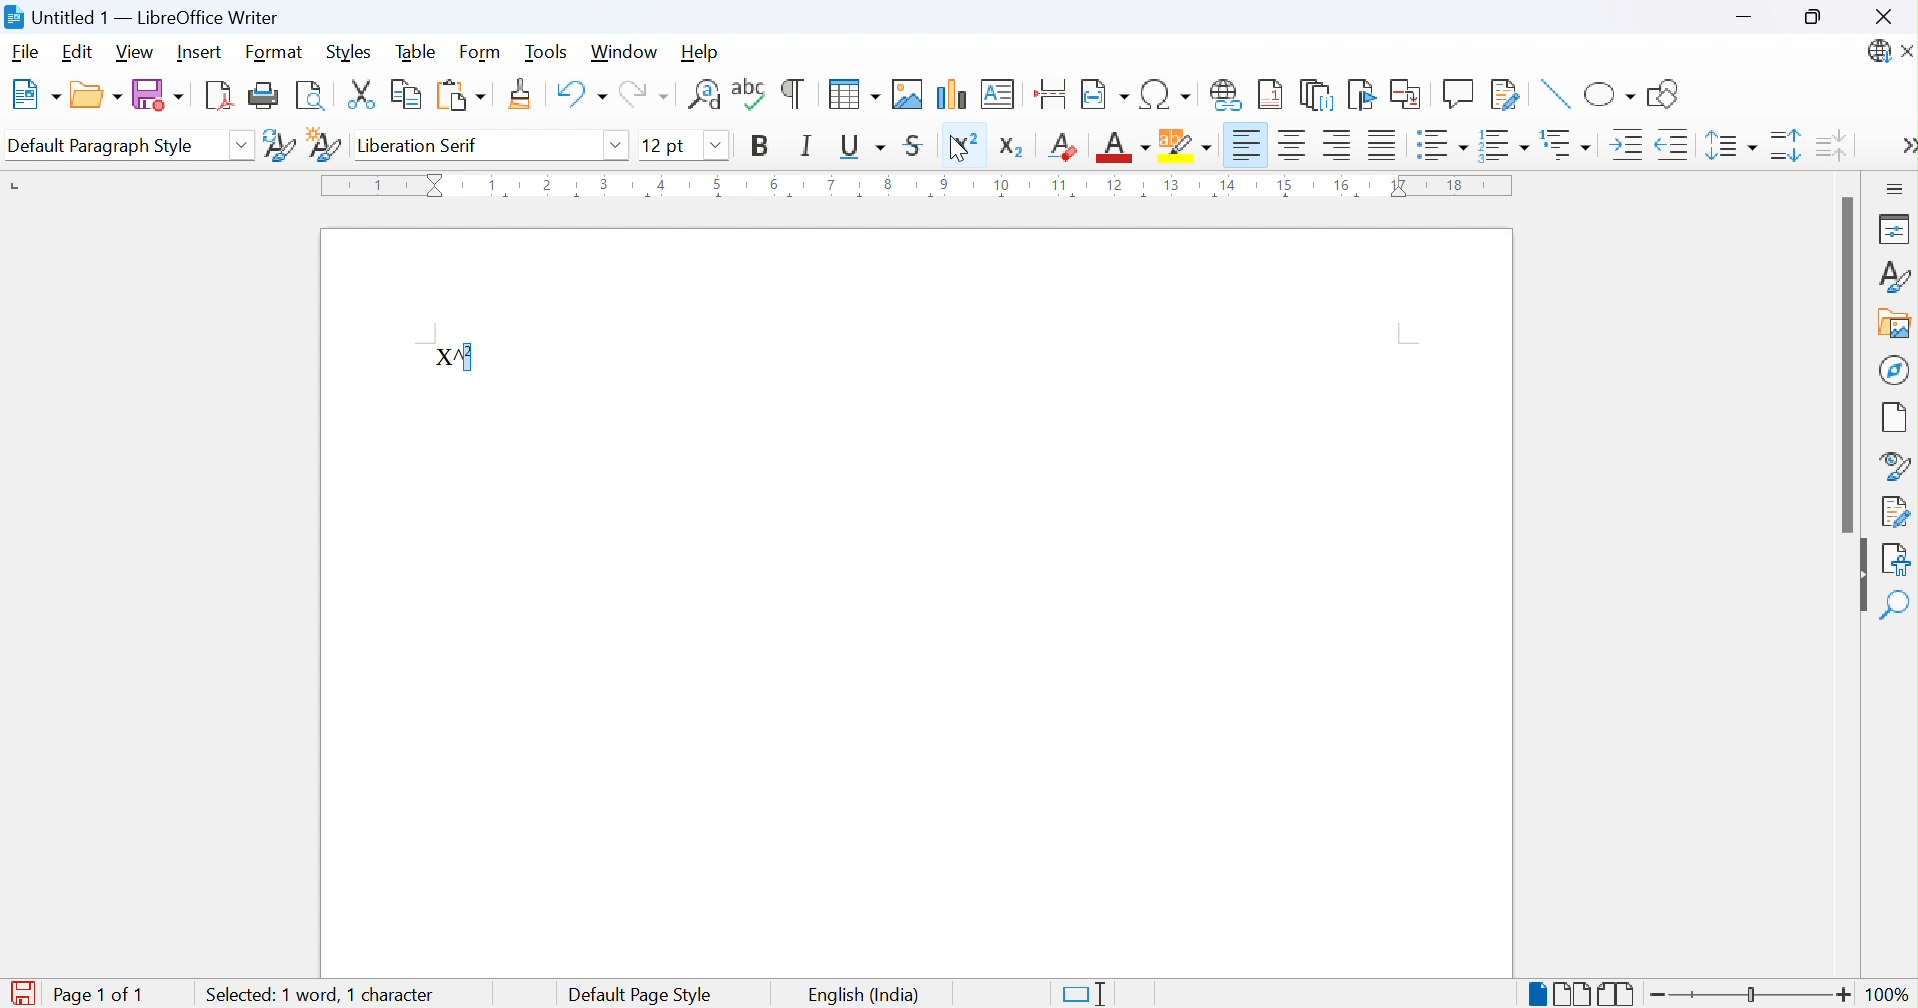 This screenshot has width=1918, height=1008. Describe the element at coordinates (1565, 142) in the screenshot. I see `Select outline format` at that location.